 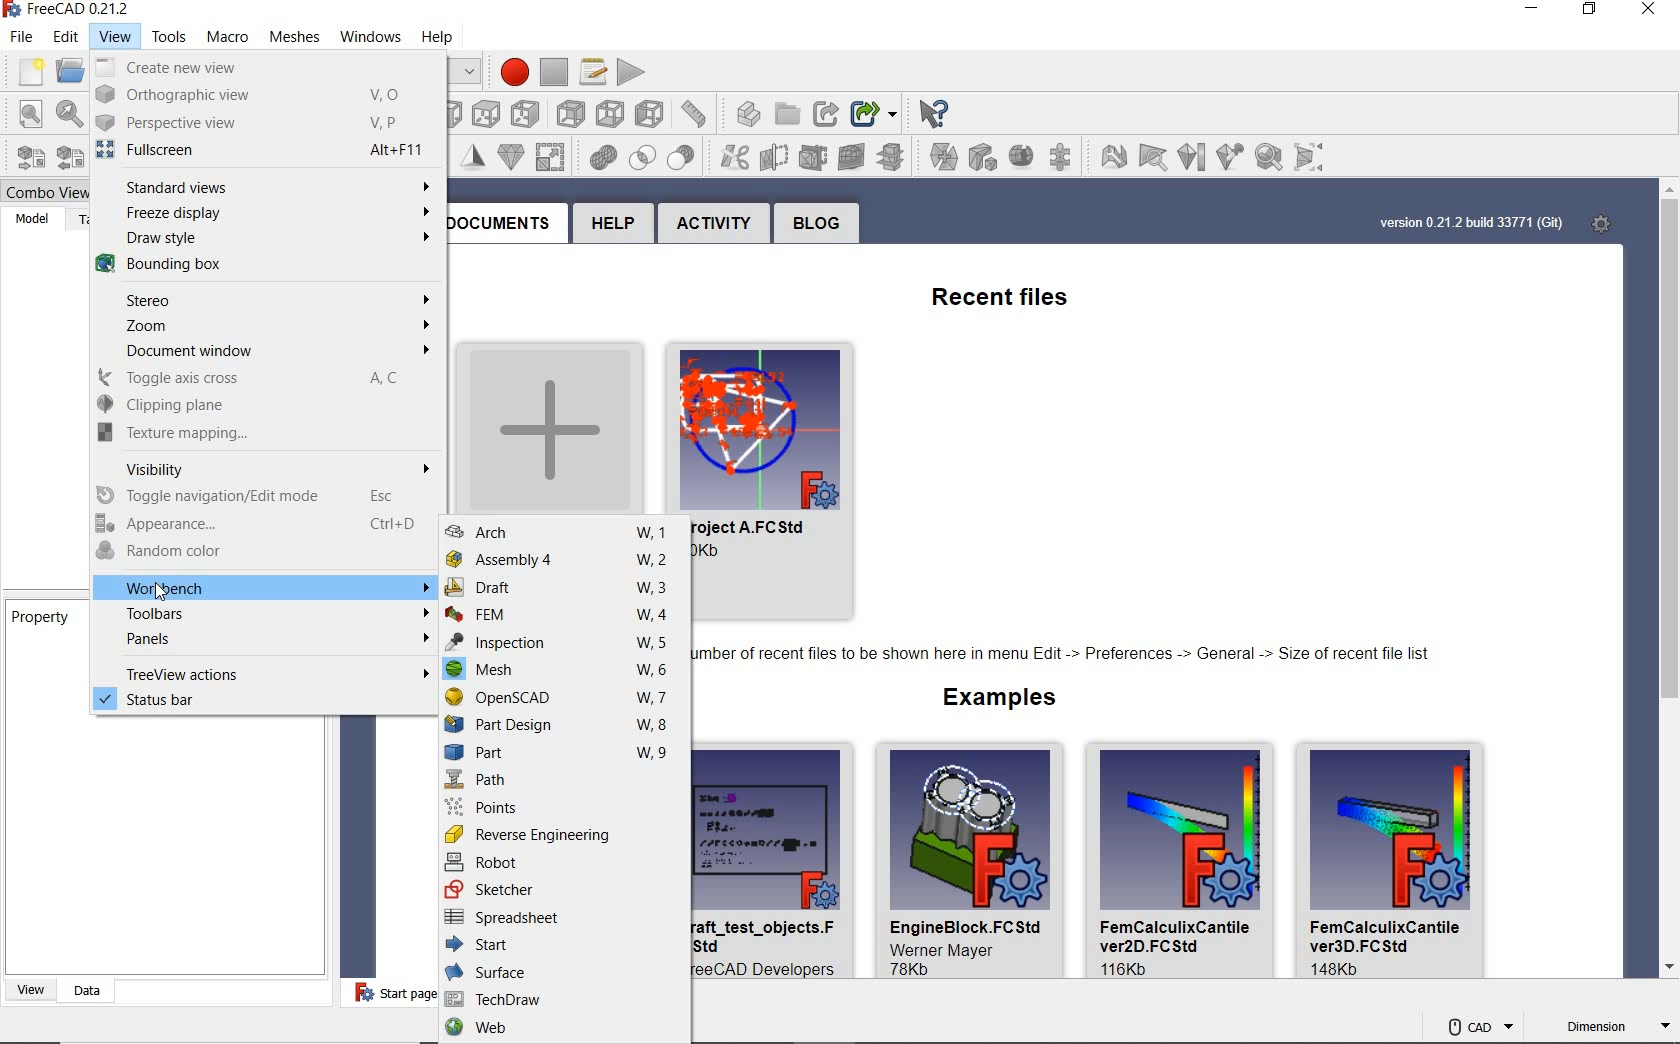 What do you see at coordinates (383, 994) in the screenshot?
I see `start page` at bounding box center [383, 994].